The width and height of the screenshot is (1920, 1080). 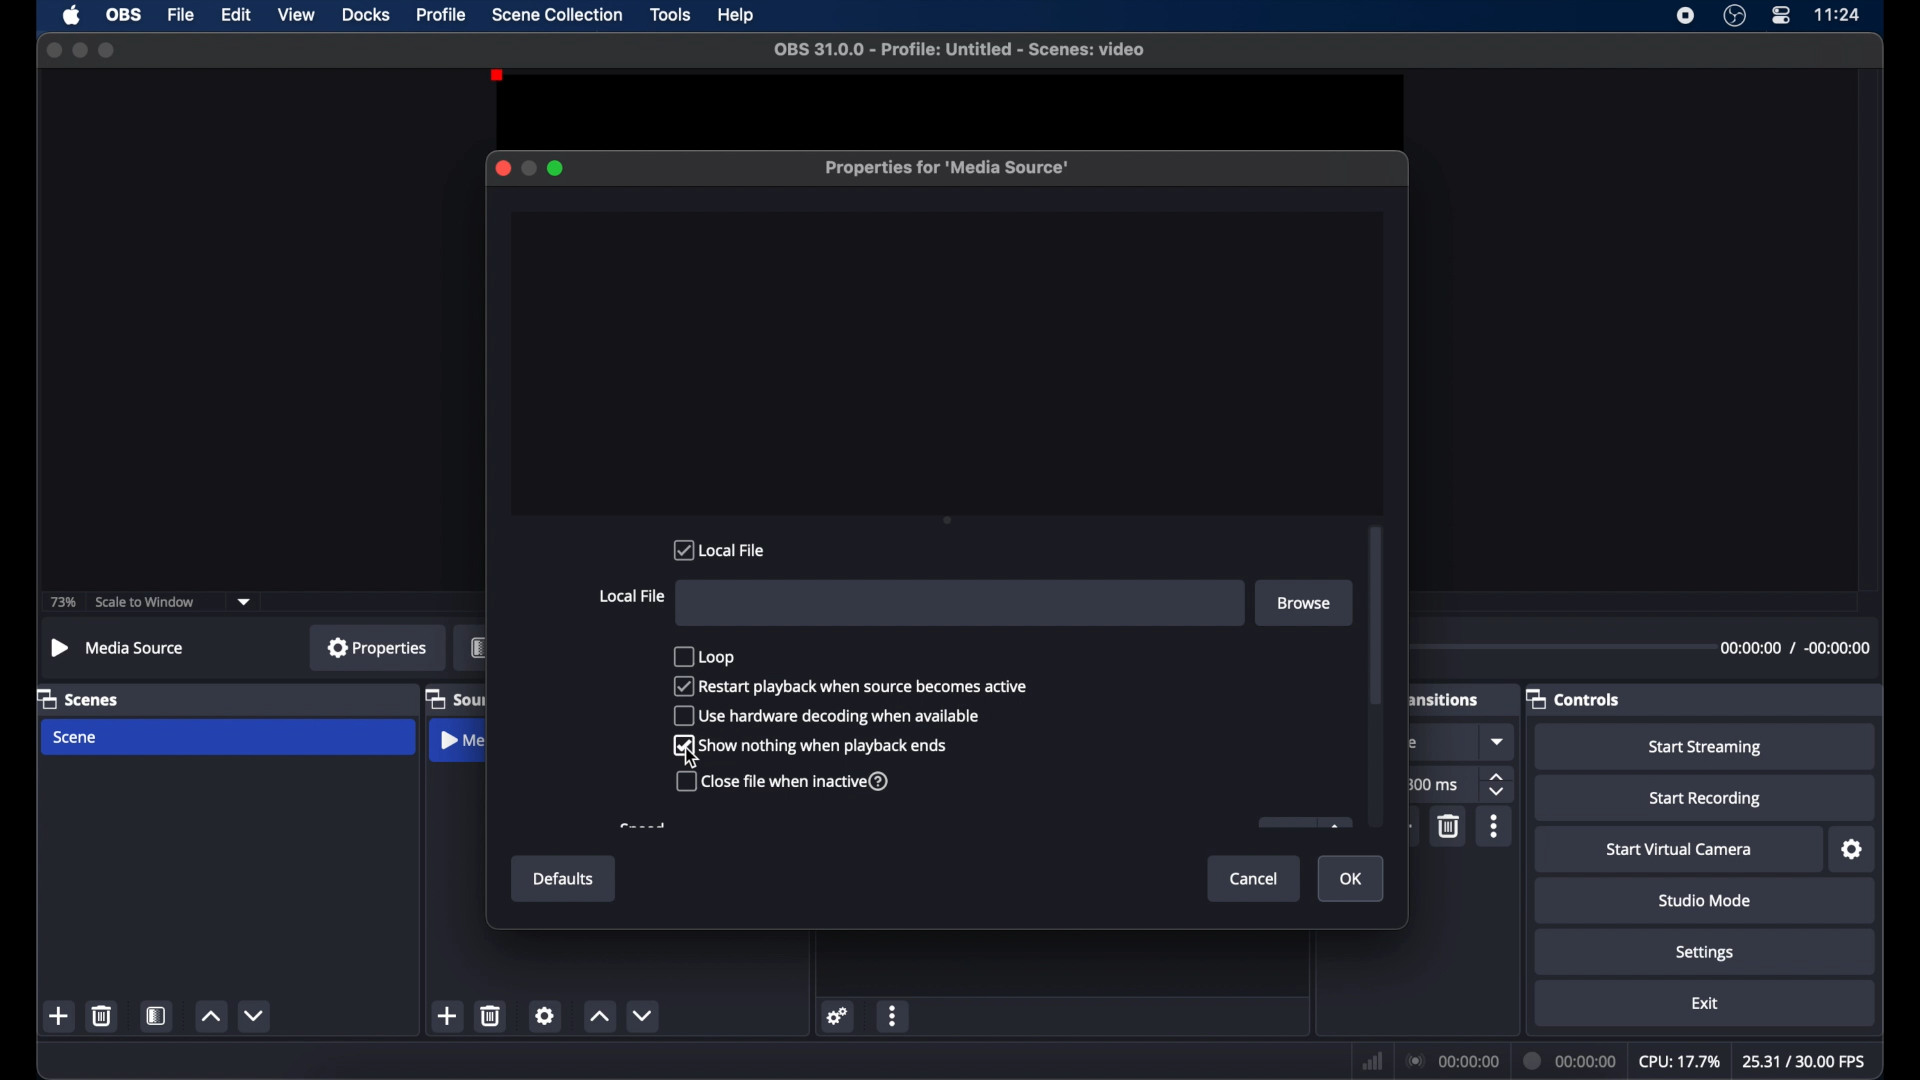 What do you see at coordinates (1853, 850) in the screenshot?
I see `settings` at bounding box center [1853, 850].